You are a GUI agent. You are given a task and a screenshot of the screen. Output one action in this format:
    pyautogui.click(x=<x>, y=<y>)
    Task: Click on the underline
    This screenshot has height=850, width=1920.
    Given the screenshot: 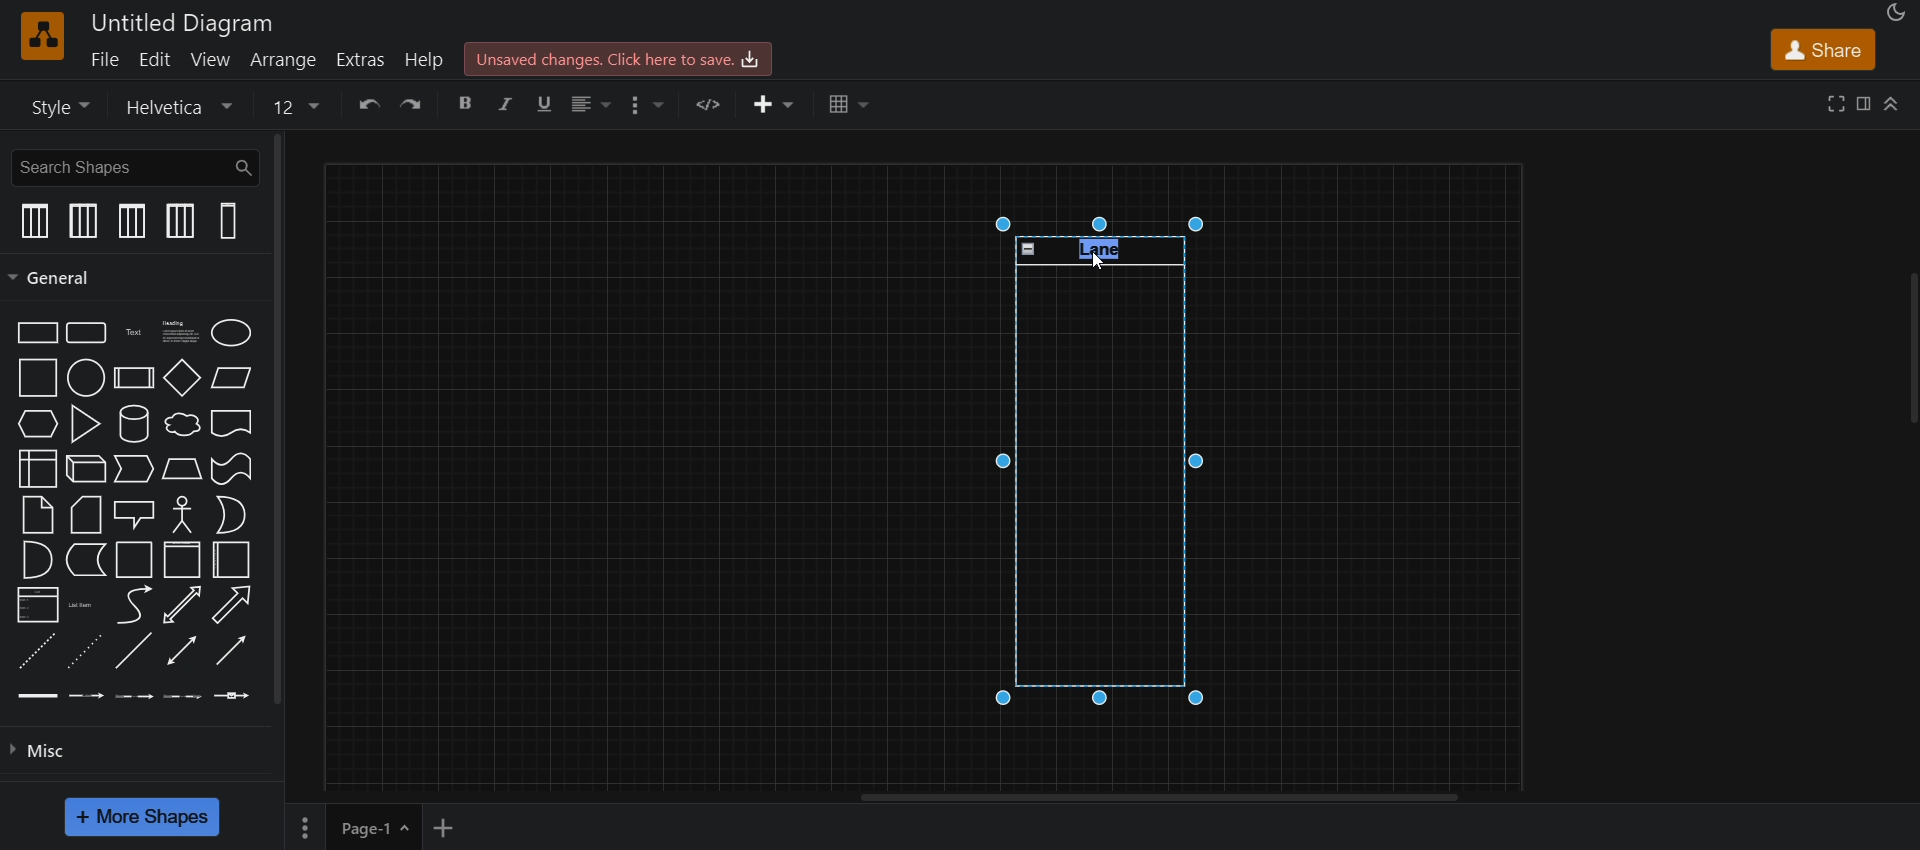 What is the action you would take?
    pyautogui.click(x=549, y=103)
    